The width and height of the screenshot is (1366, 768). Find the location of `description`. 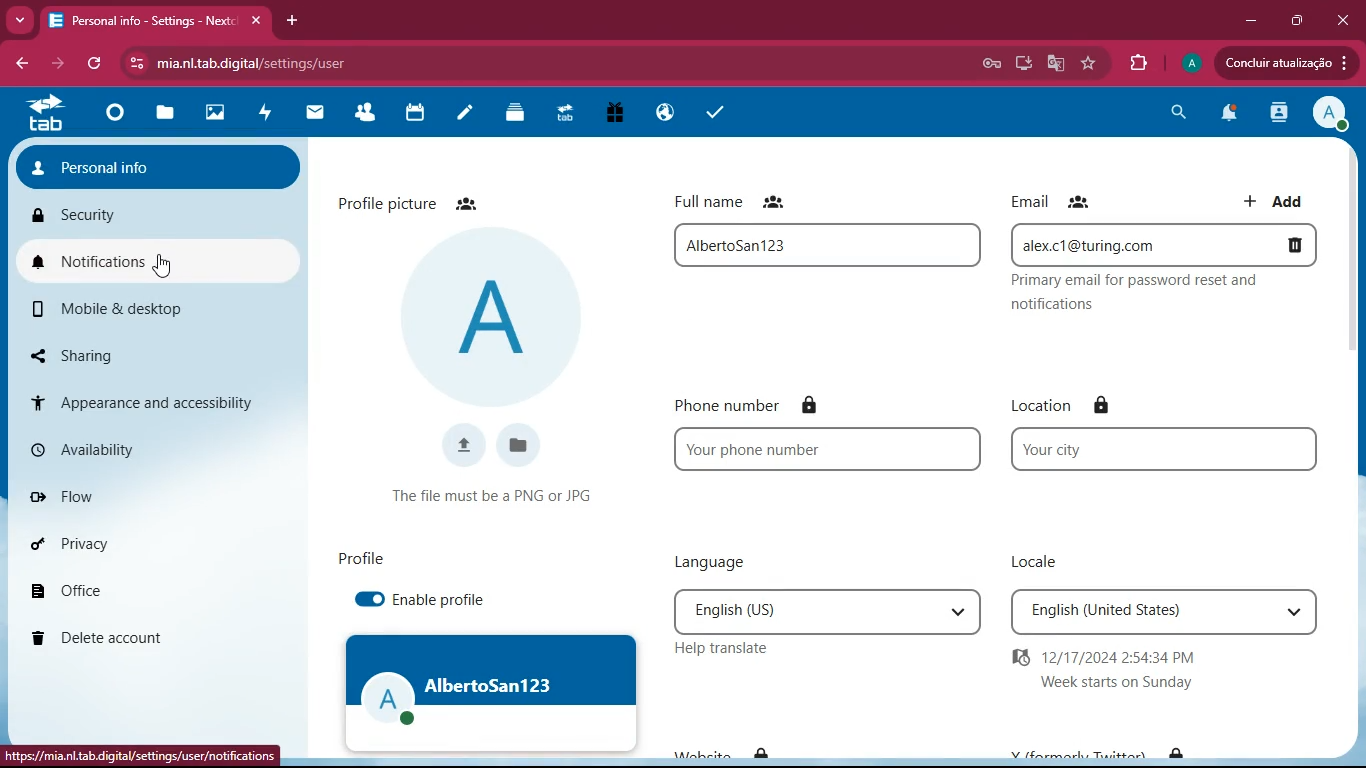

description is located at coordinates (1141, 294).